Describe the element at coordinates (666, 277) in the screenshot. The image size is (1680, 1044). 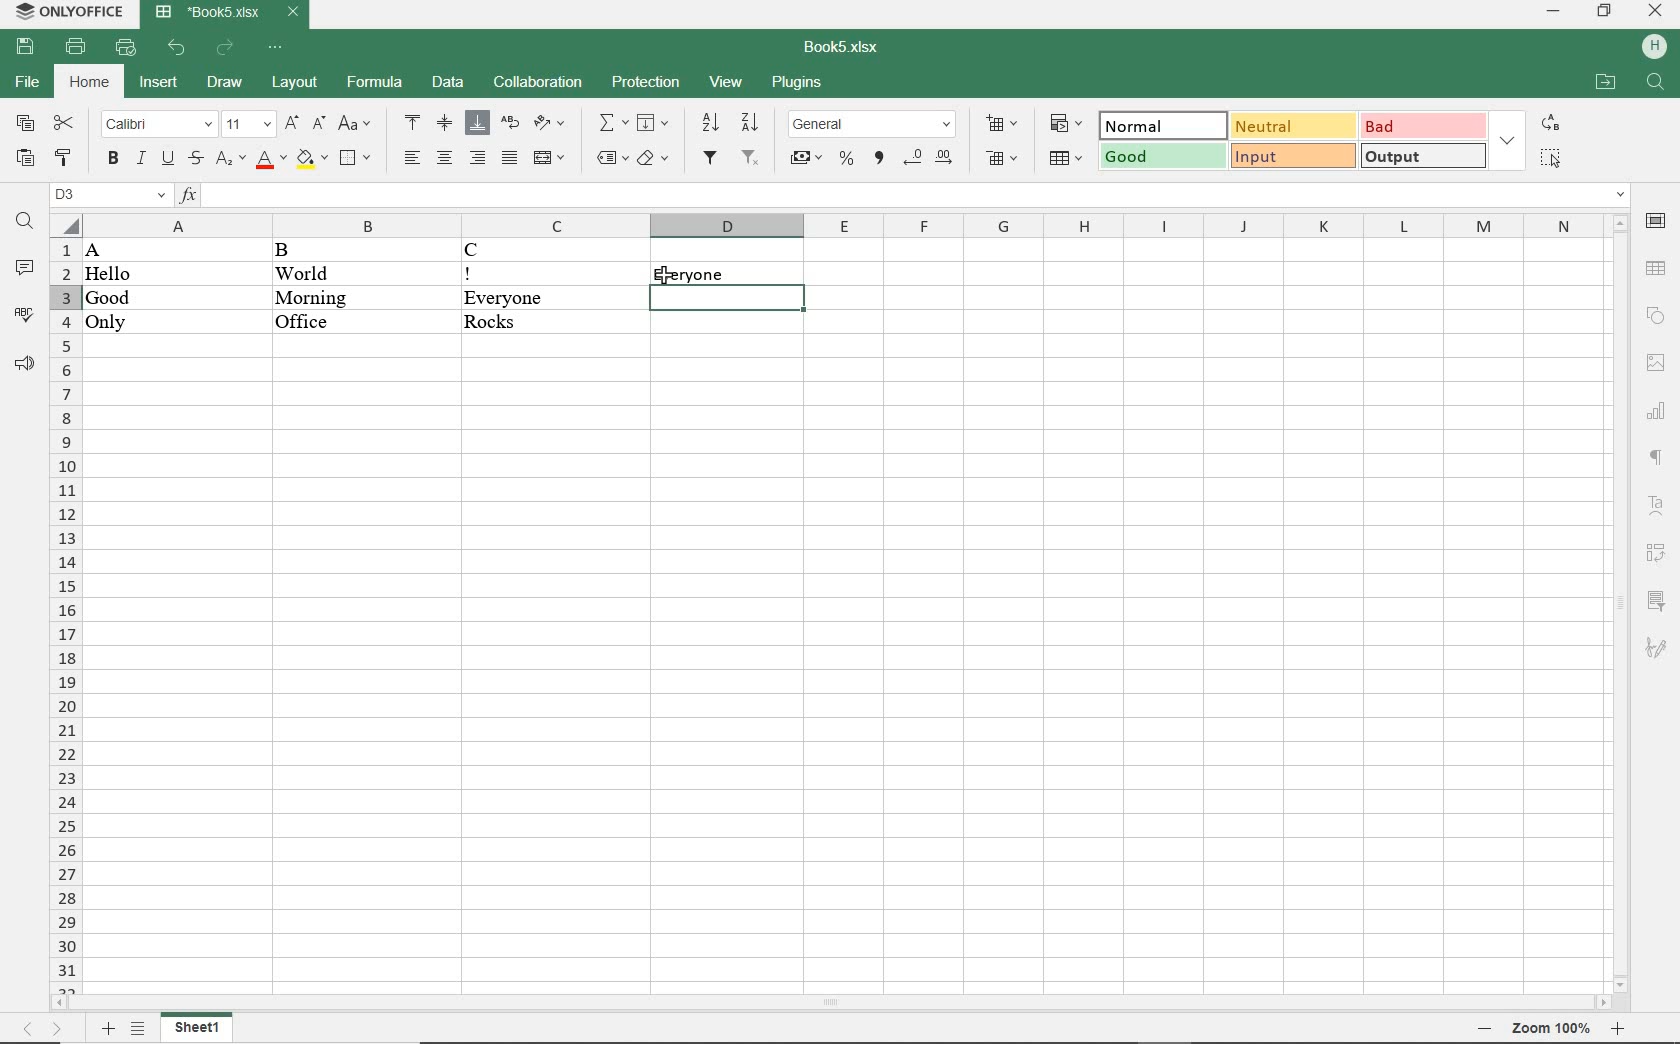
I see `cursor` at that location.